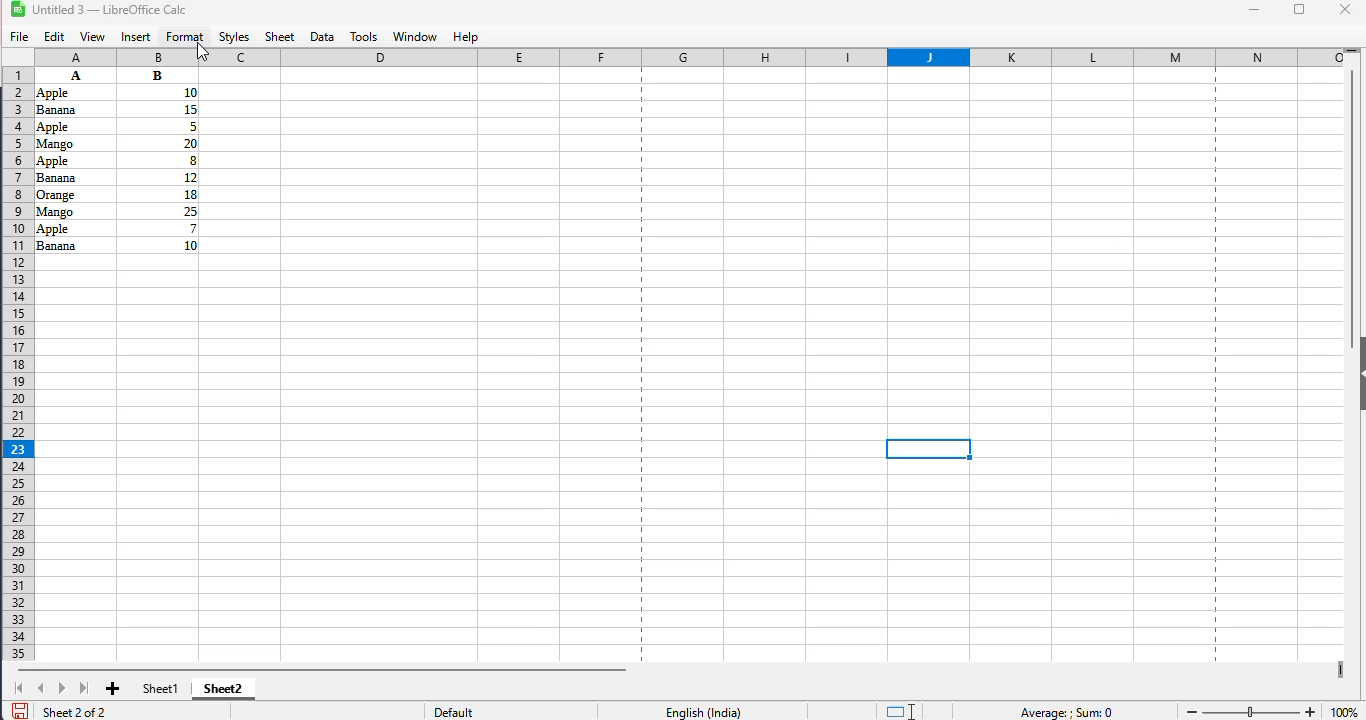 This screenshot has width=1366, height=720. What do you see at coordinates (74, 245) in the screenshot?
I see `` at bounding box center [74, 245].